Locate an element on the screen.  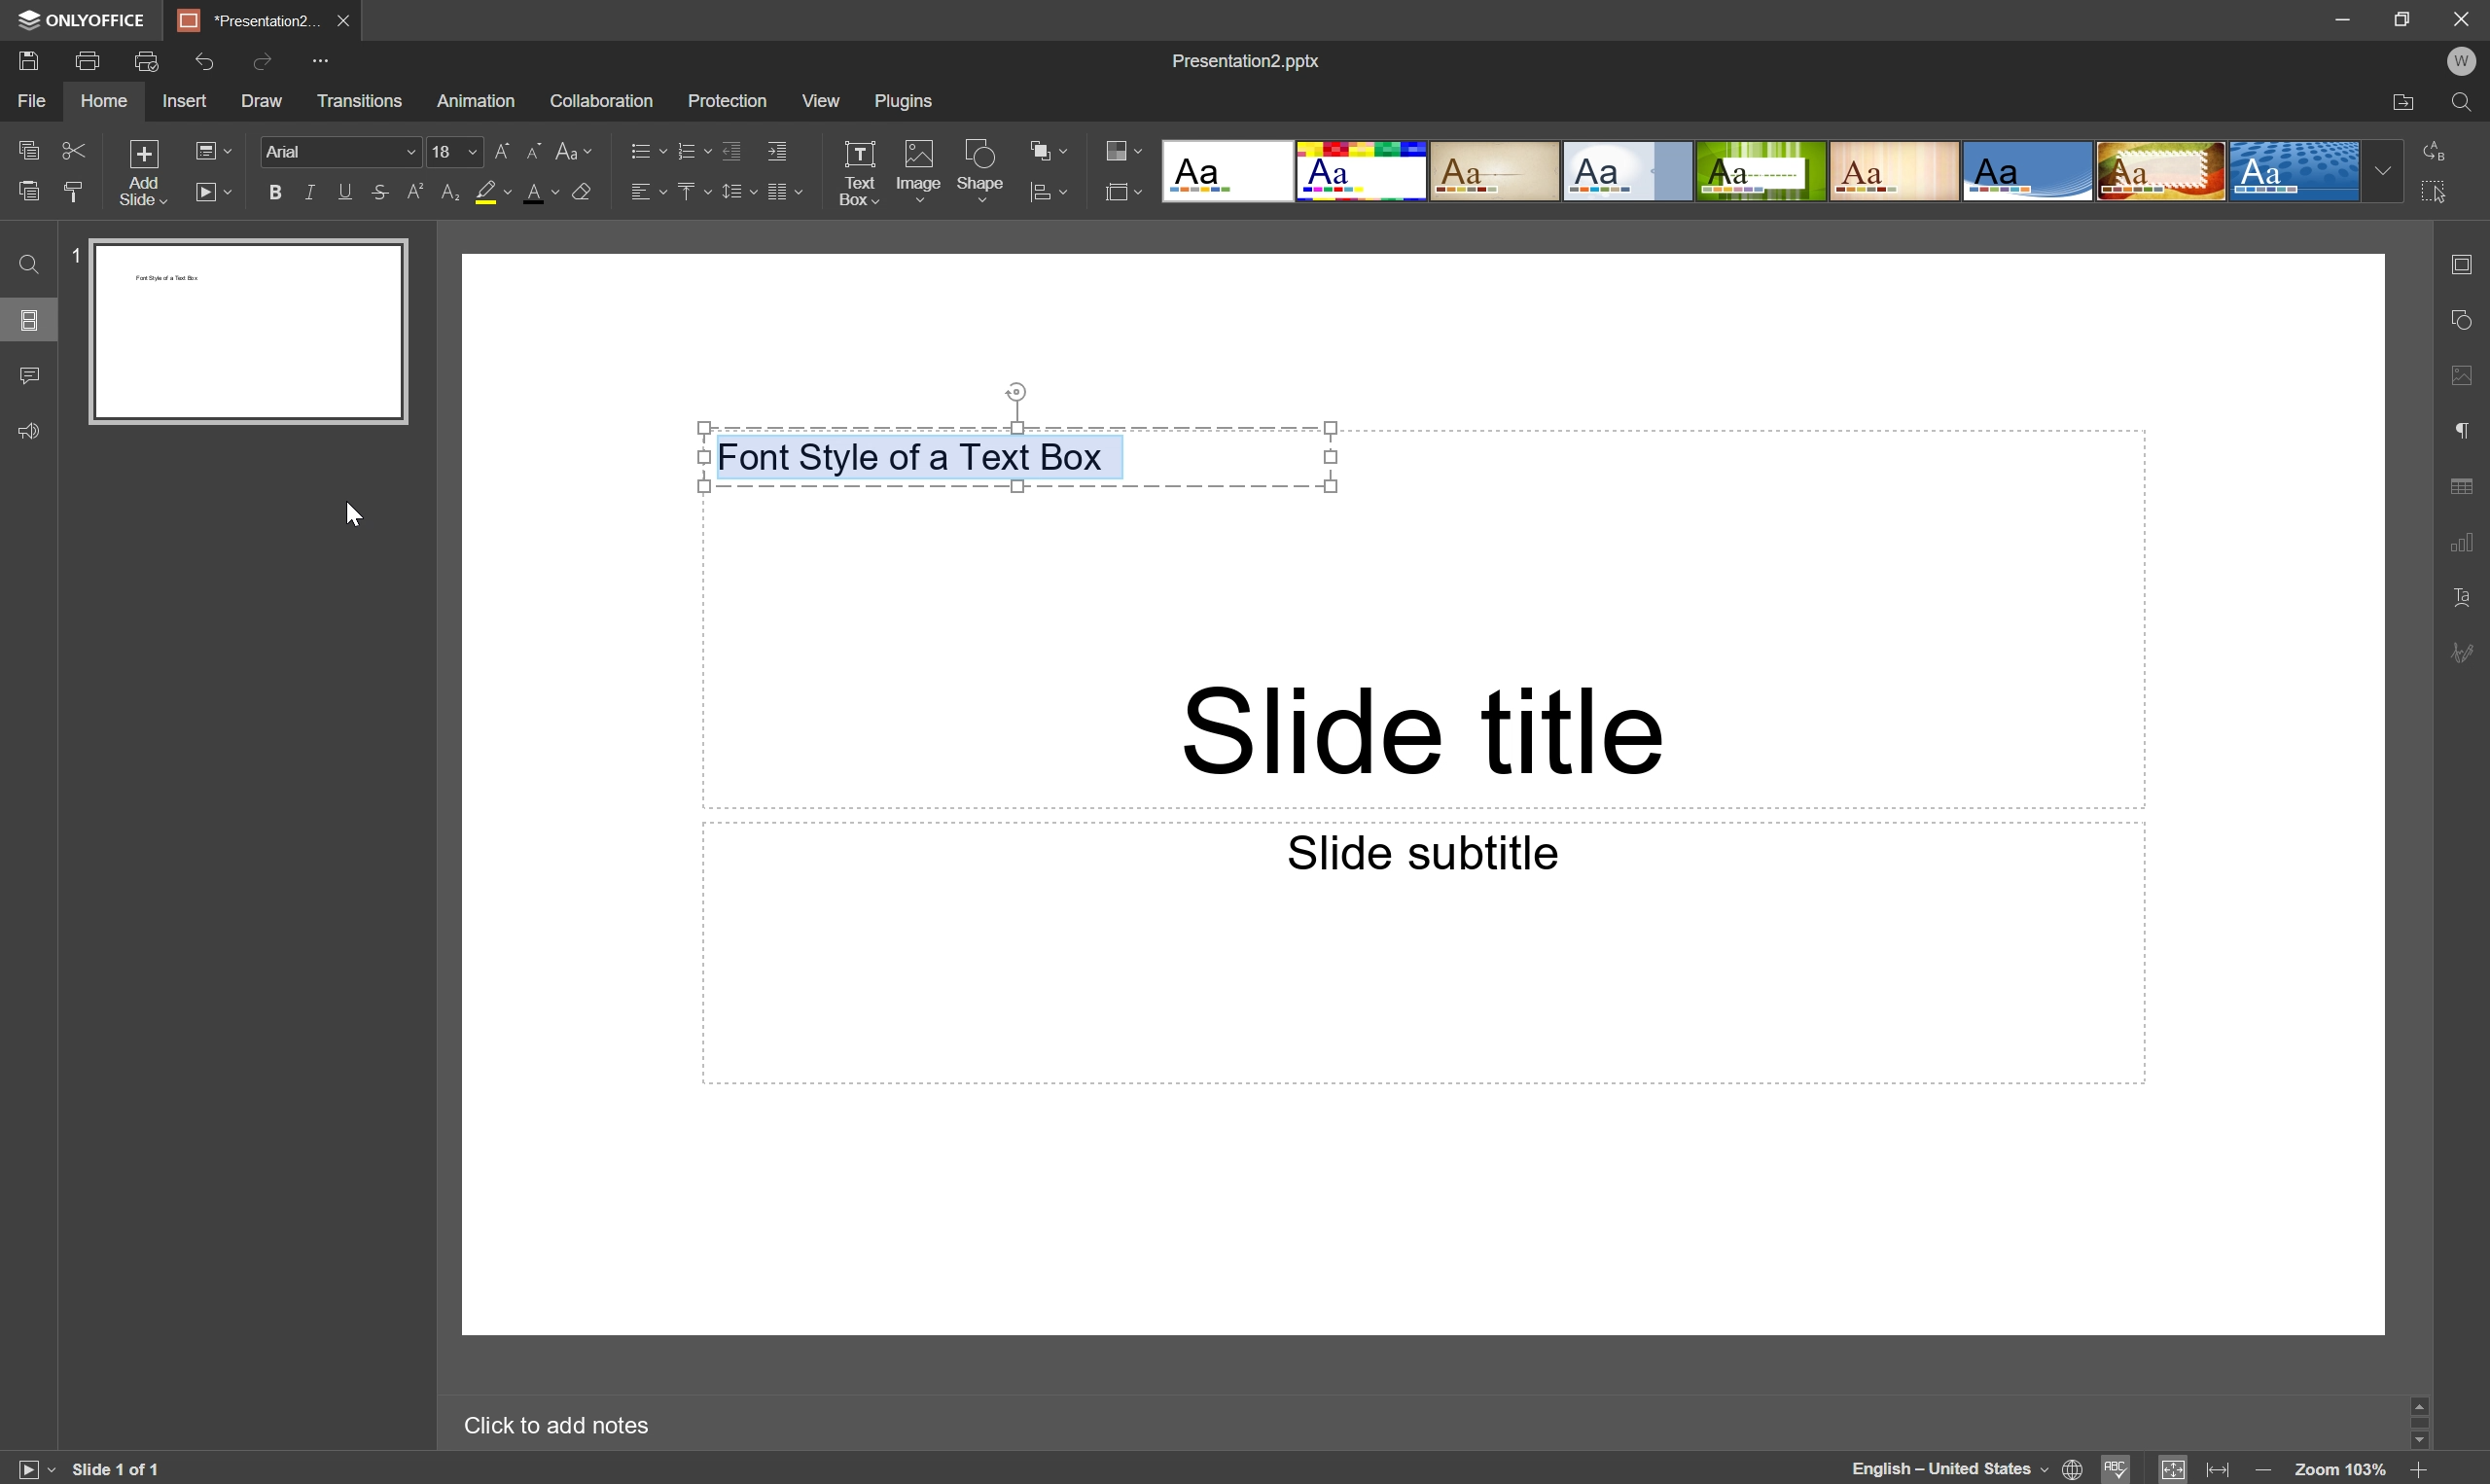
Zoom in is located at coordinates (2426, 1471).